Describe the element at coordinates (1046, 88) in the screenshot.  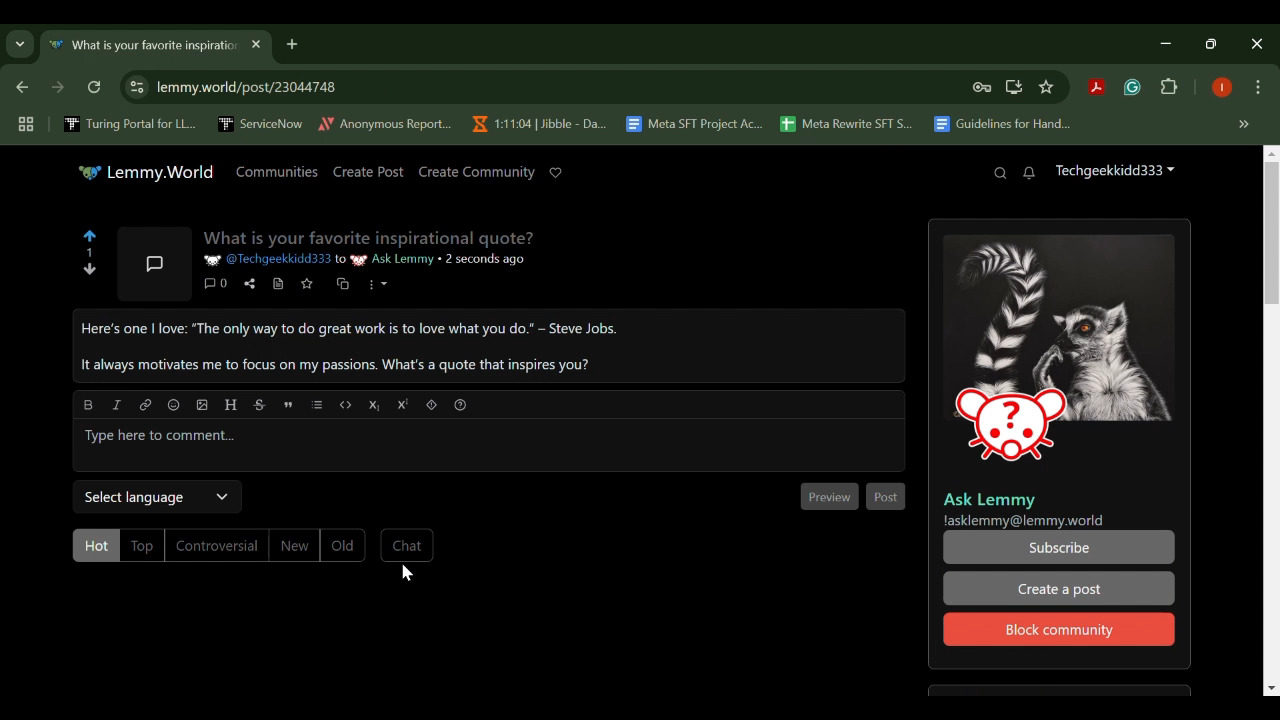
I see `Bookmark Site Button` at that location.